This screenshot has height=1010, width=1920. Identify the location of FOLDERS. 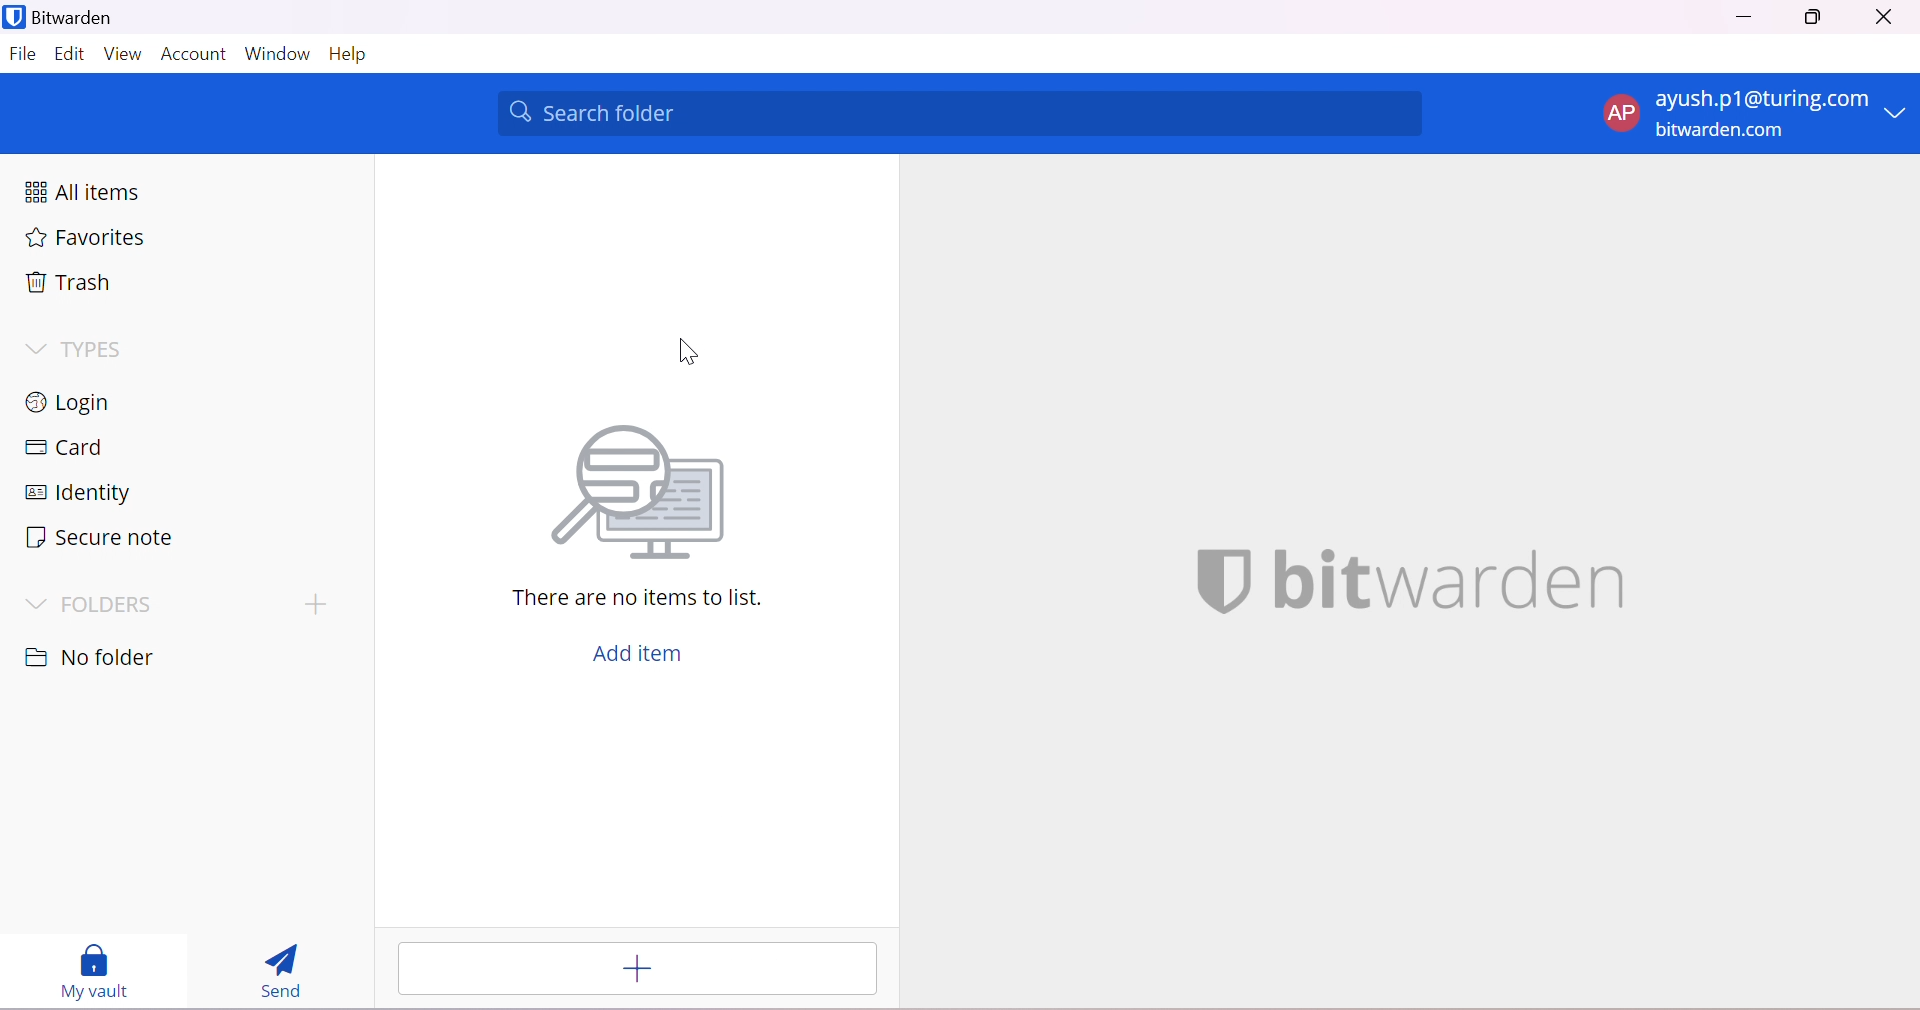
(111, 604).